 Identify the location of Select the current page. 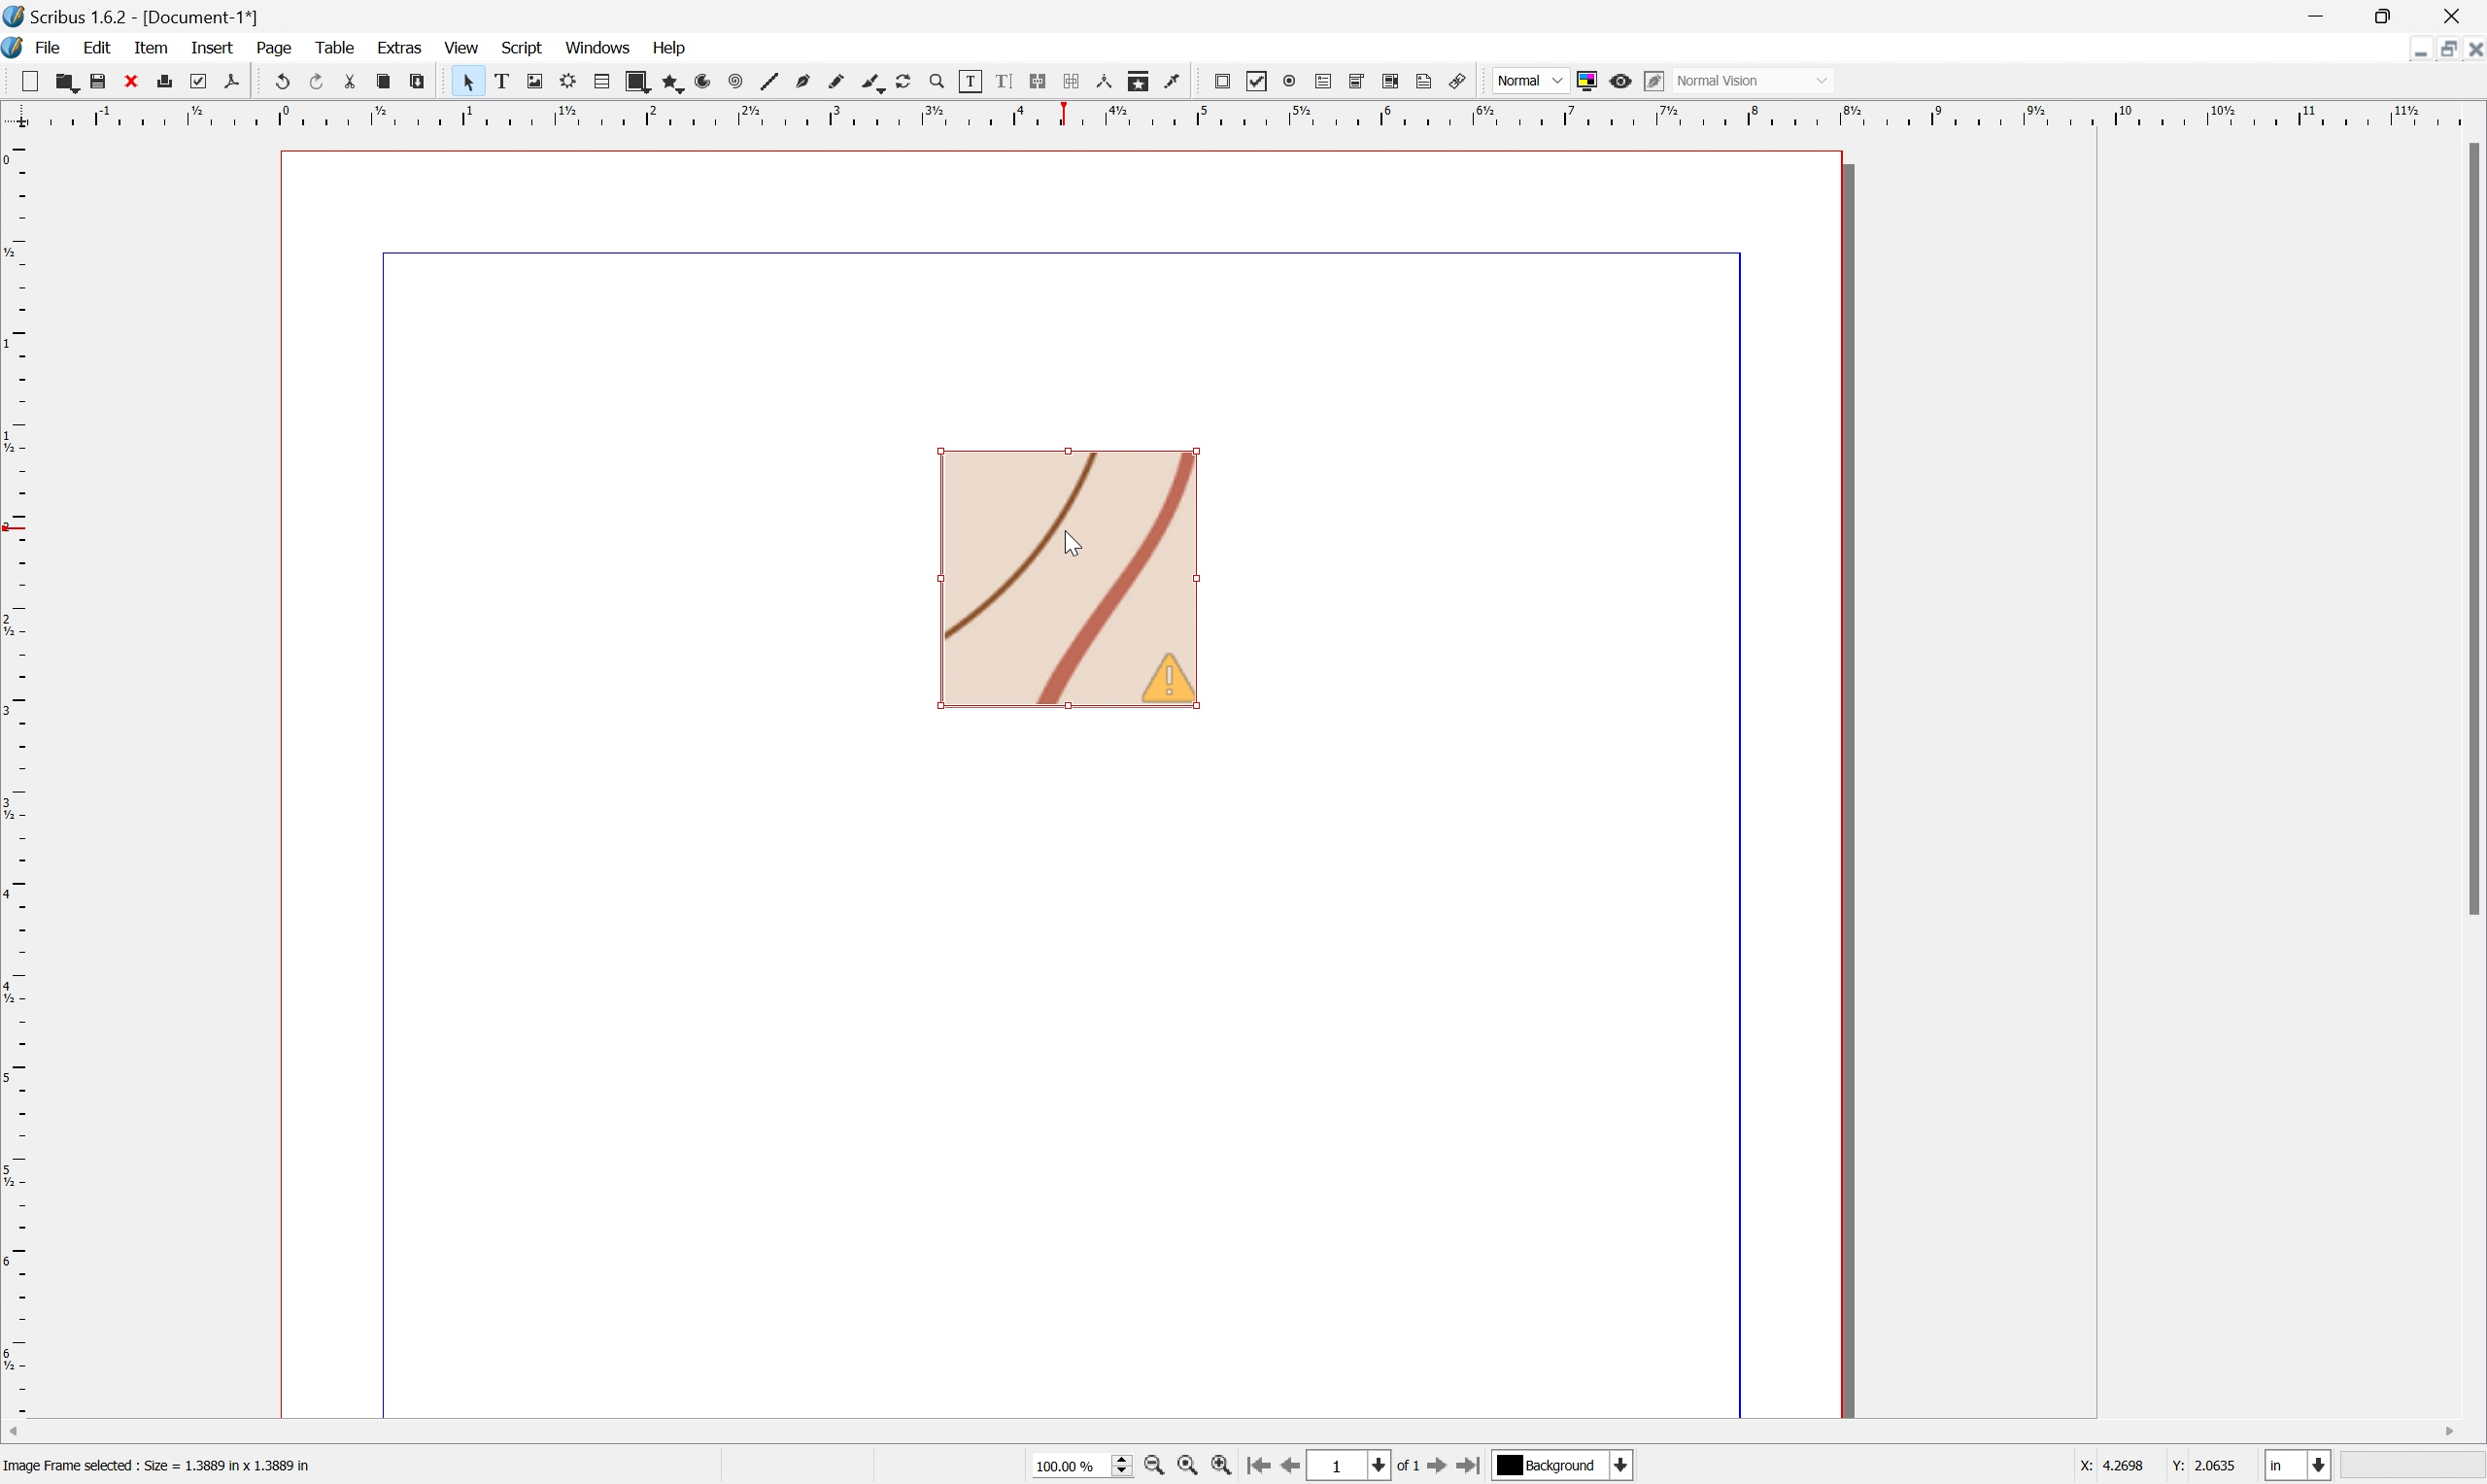
(1353, 1466).